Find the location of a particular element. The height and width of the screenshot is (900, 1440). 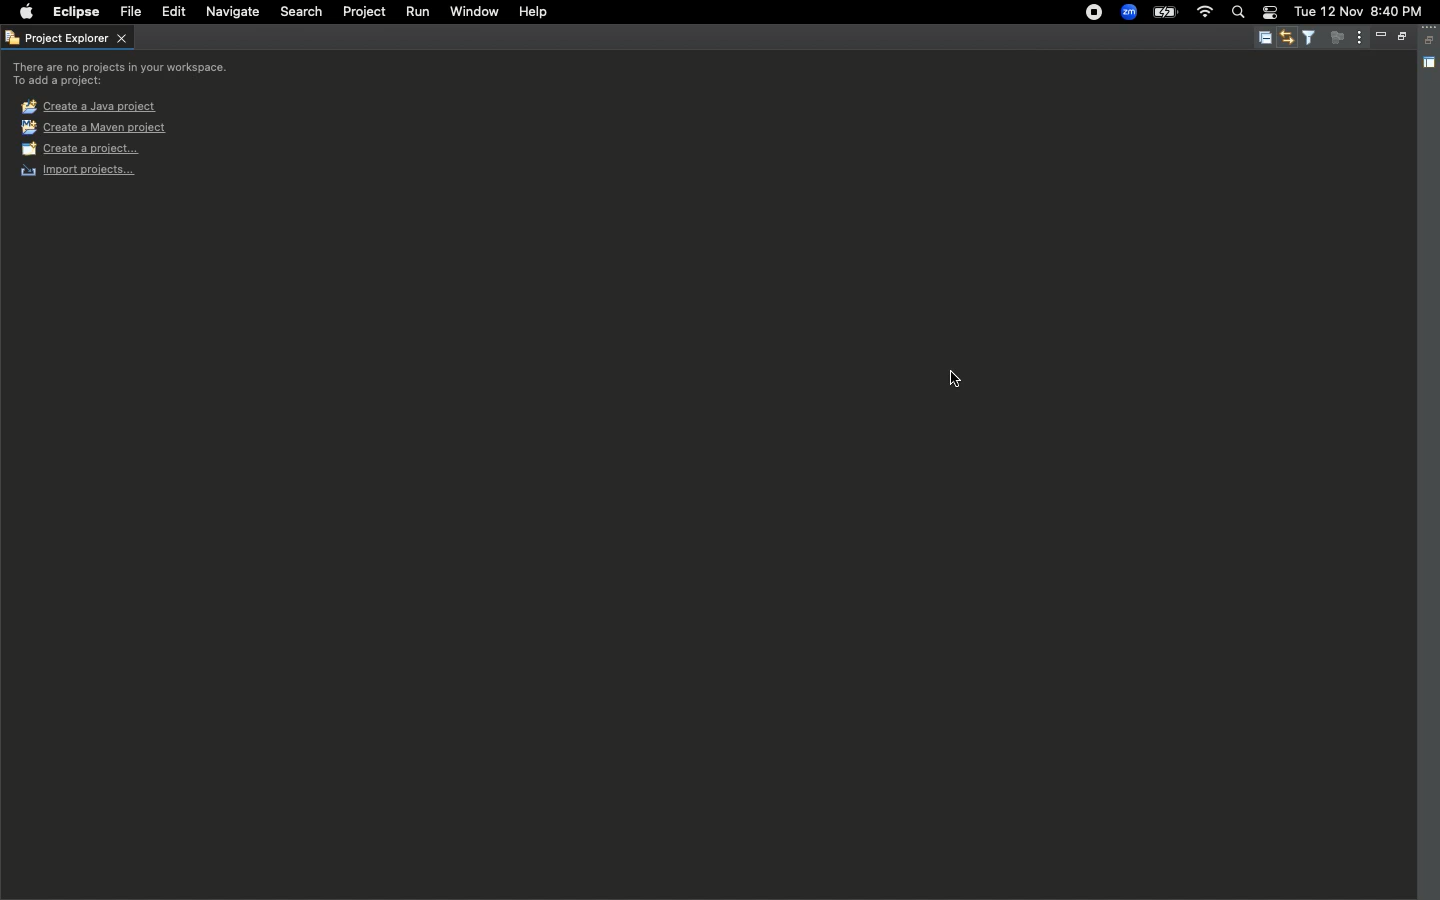

Window is located at coordinates (473, 14).